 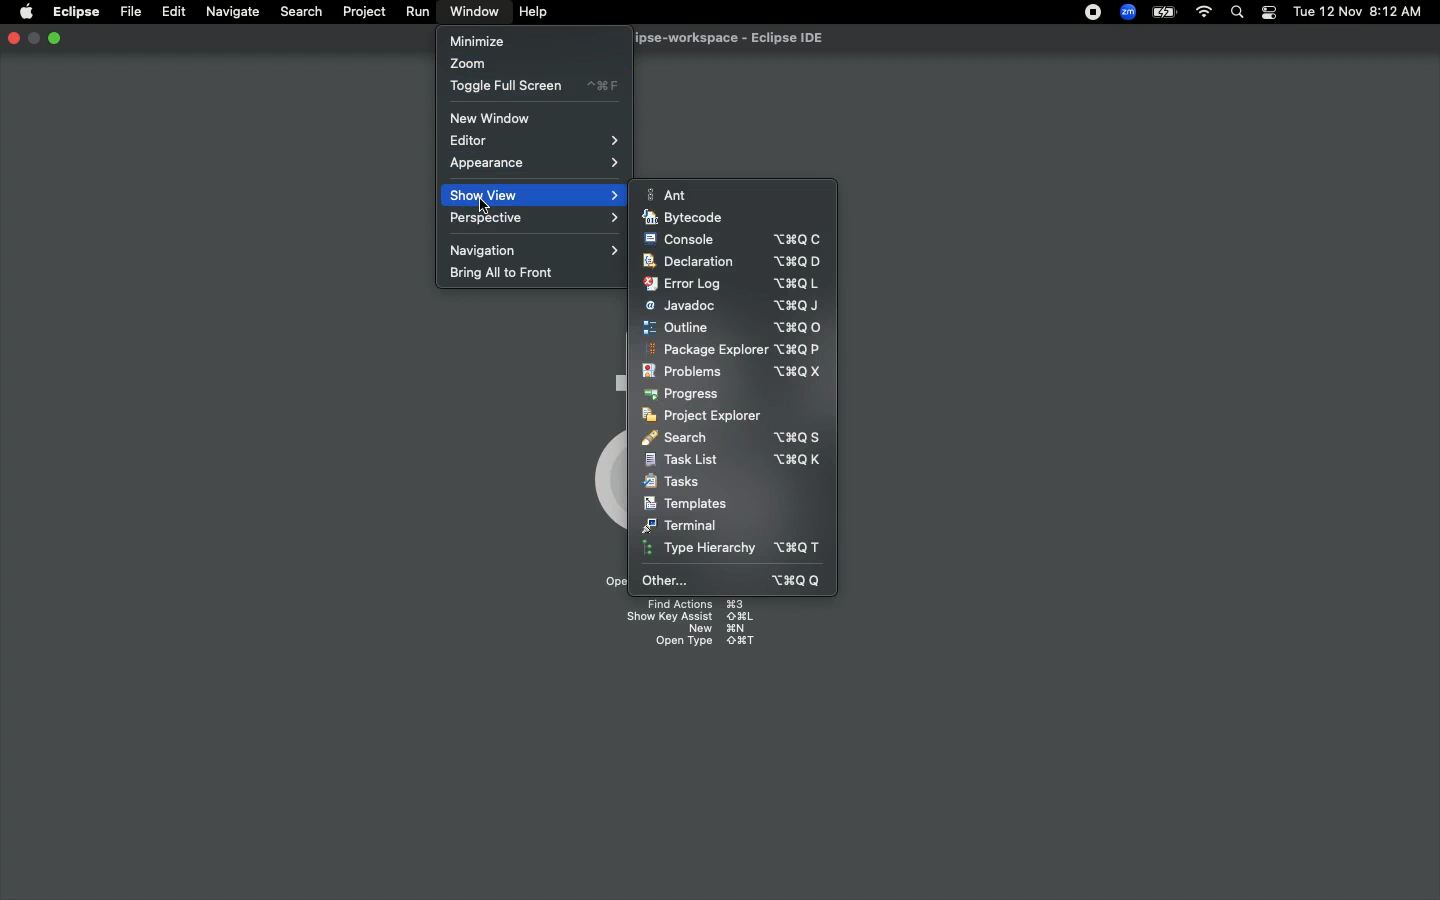 What do you see at coordinates (171, 10) in the screenshot?
I see `Edit` at bounding box center [171, 10].